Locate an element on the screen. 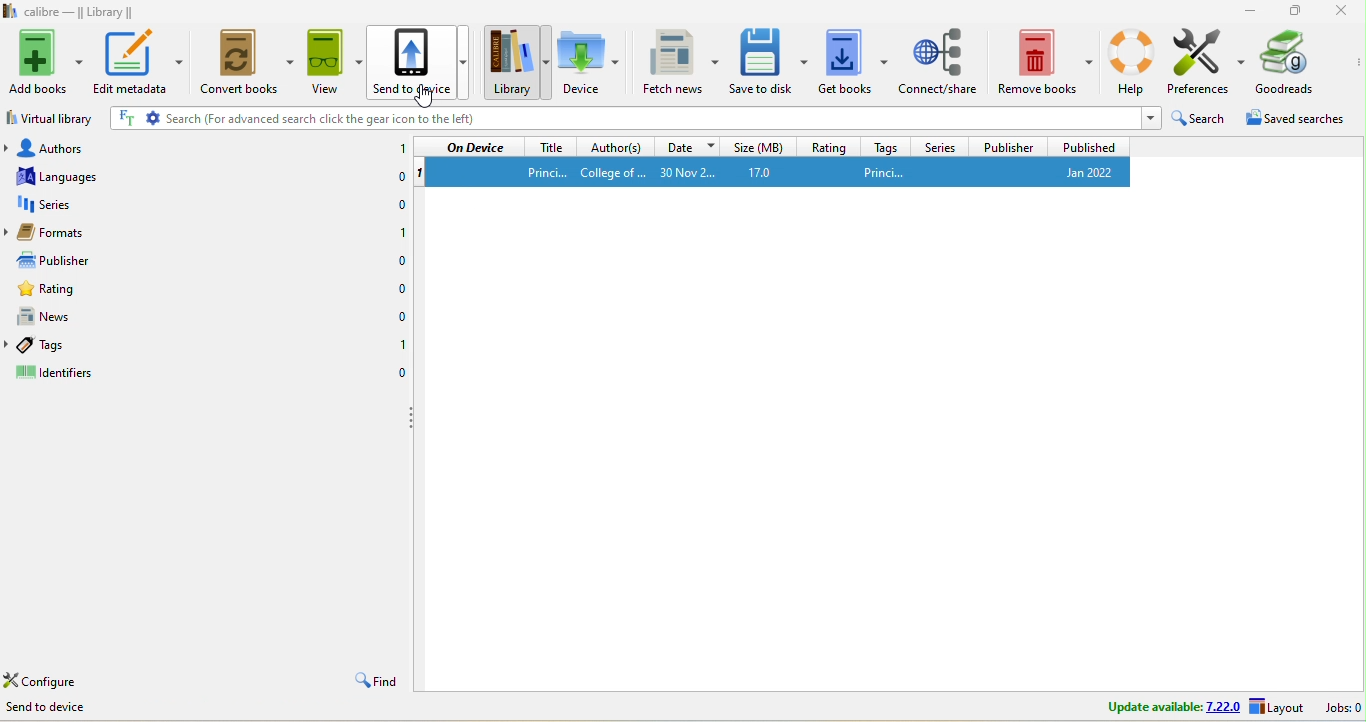  publisher is located at coordinates (1006, 146).